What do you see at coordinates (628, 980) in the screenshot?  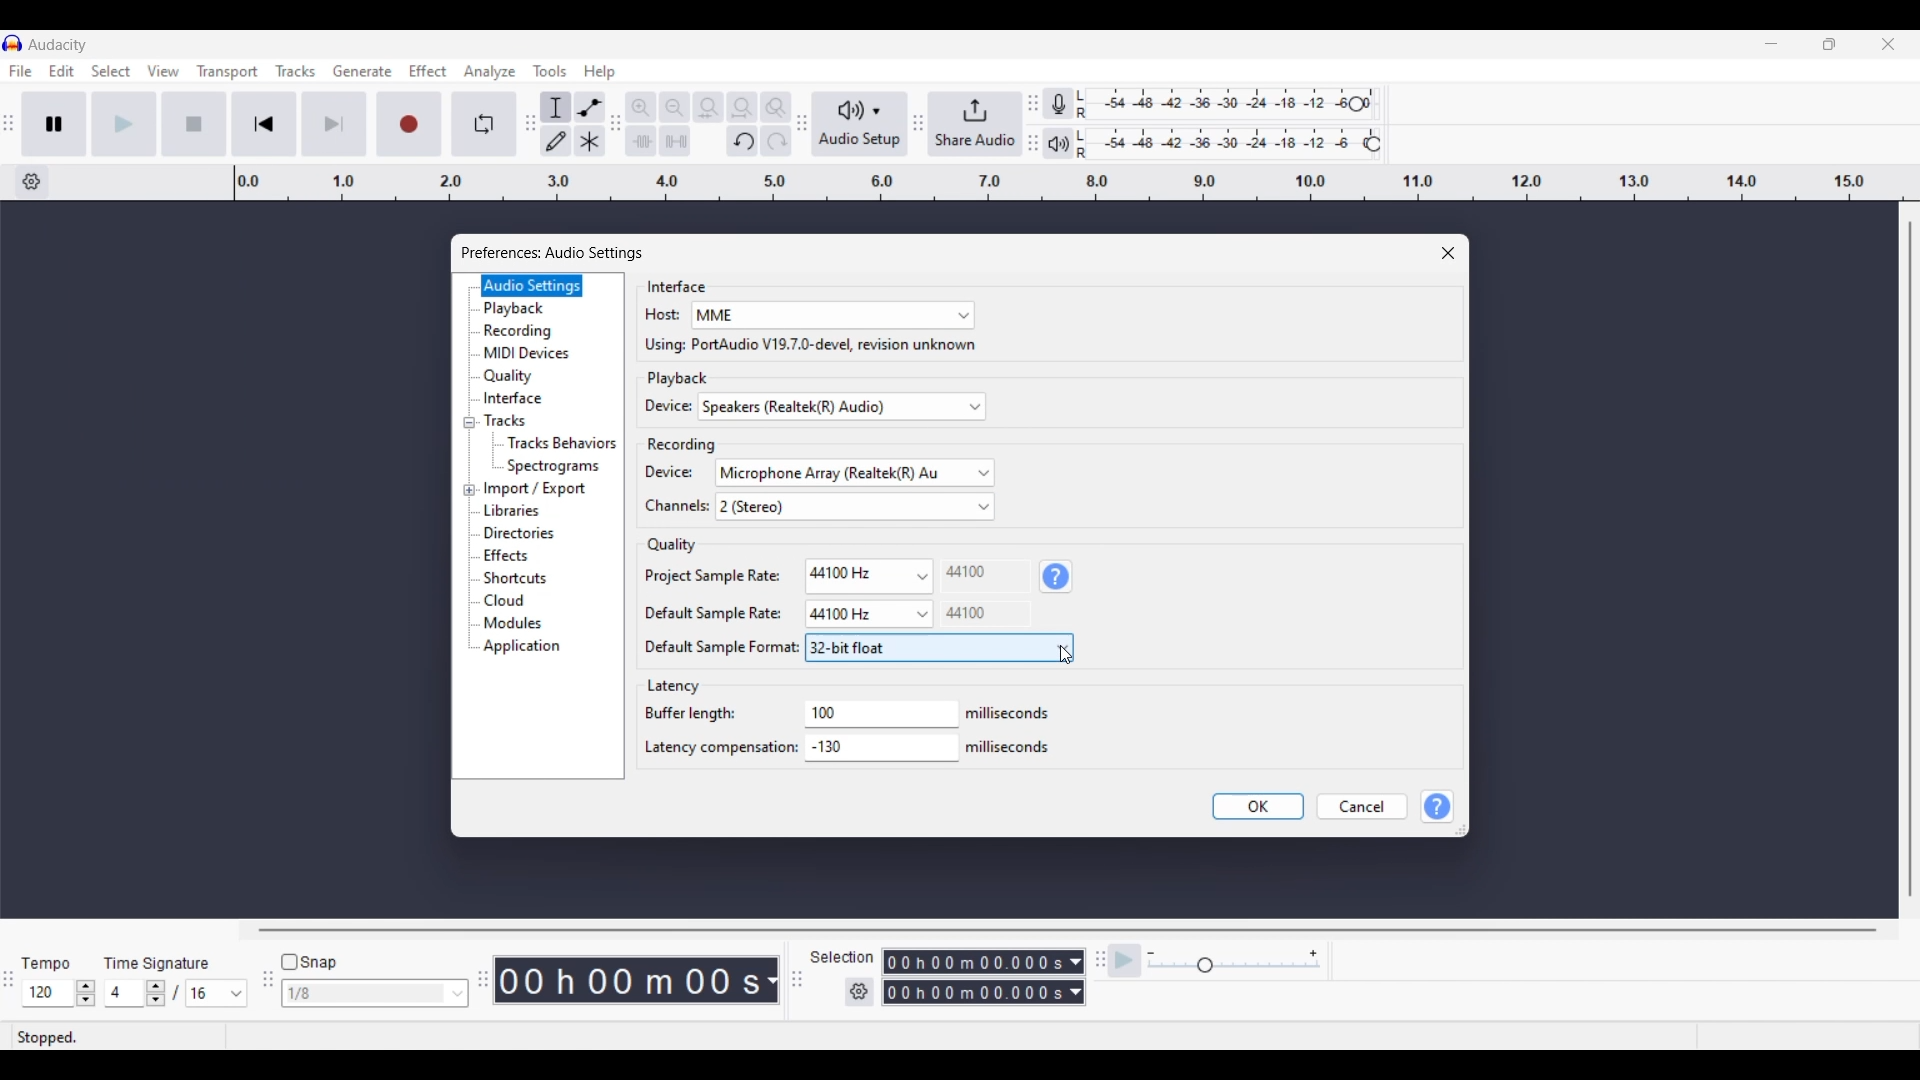 I see `Shows recorded duration` at bounding box center [628, 980].